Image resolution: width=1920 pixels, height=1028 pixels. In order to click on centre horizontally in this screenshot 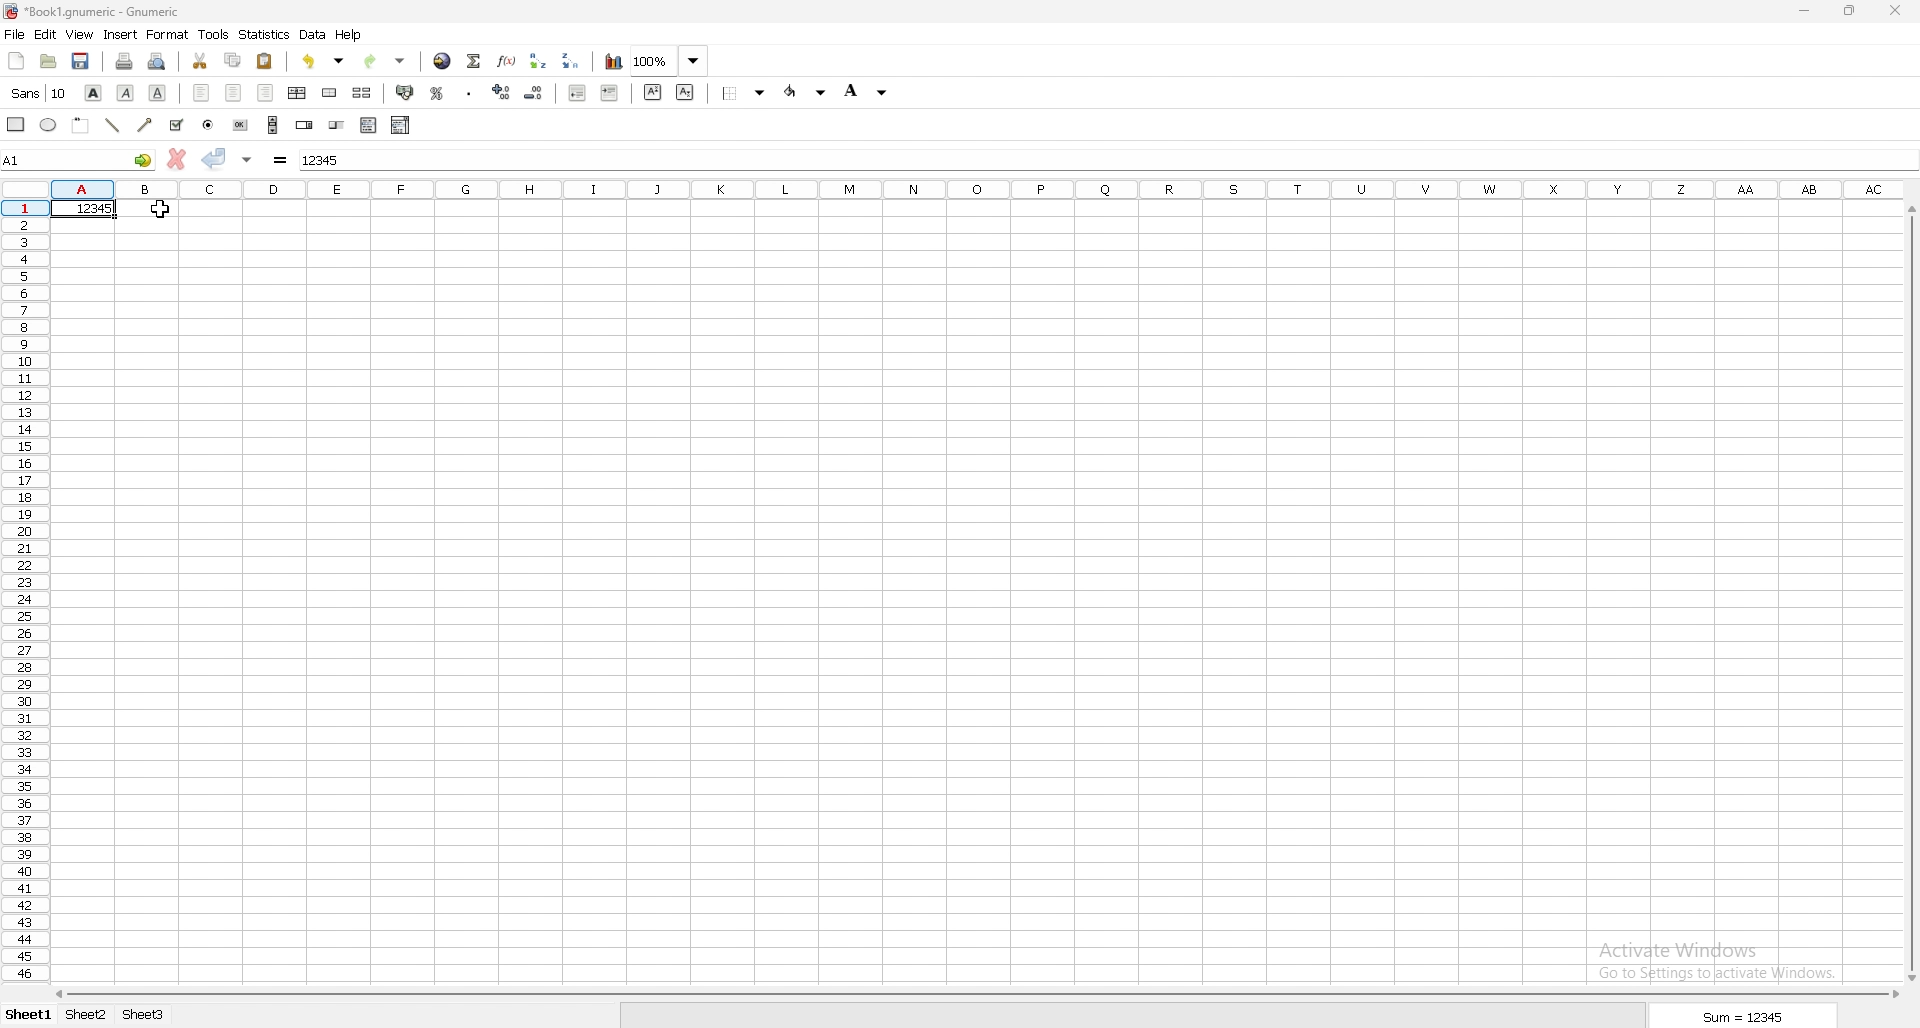, I will do `click(298, 93)`.